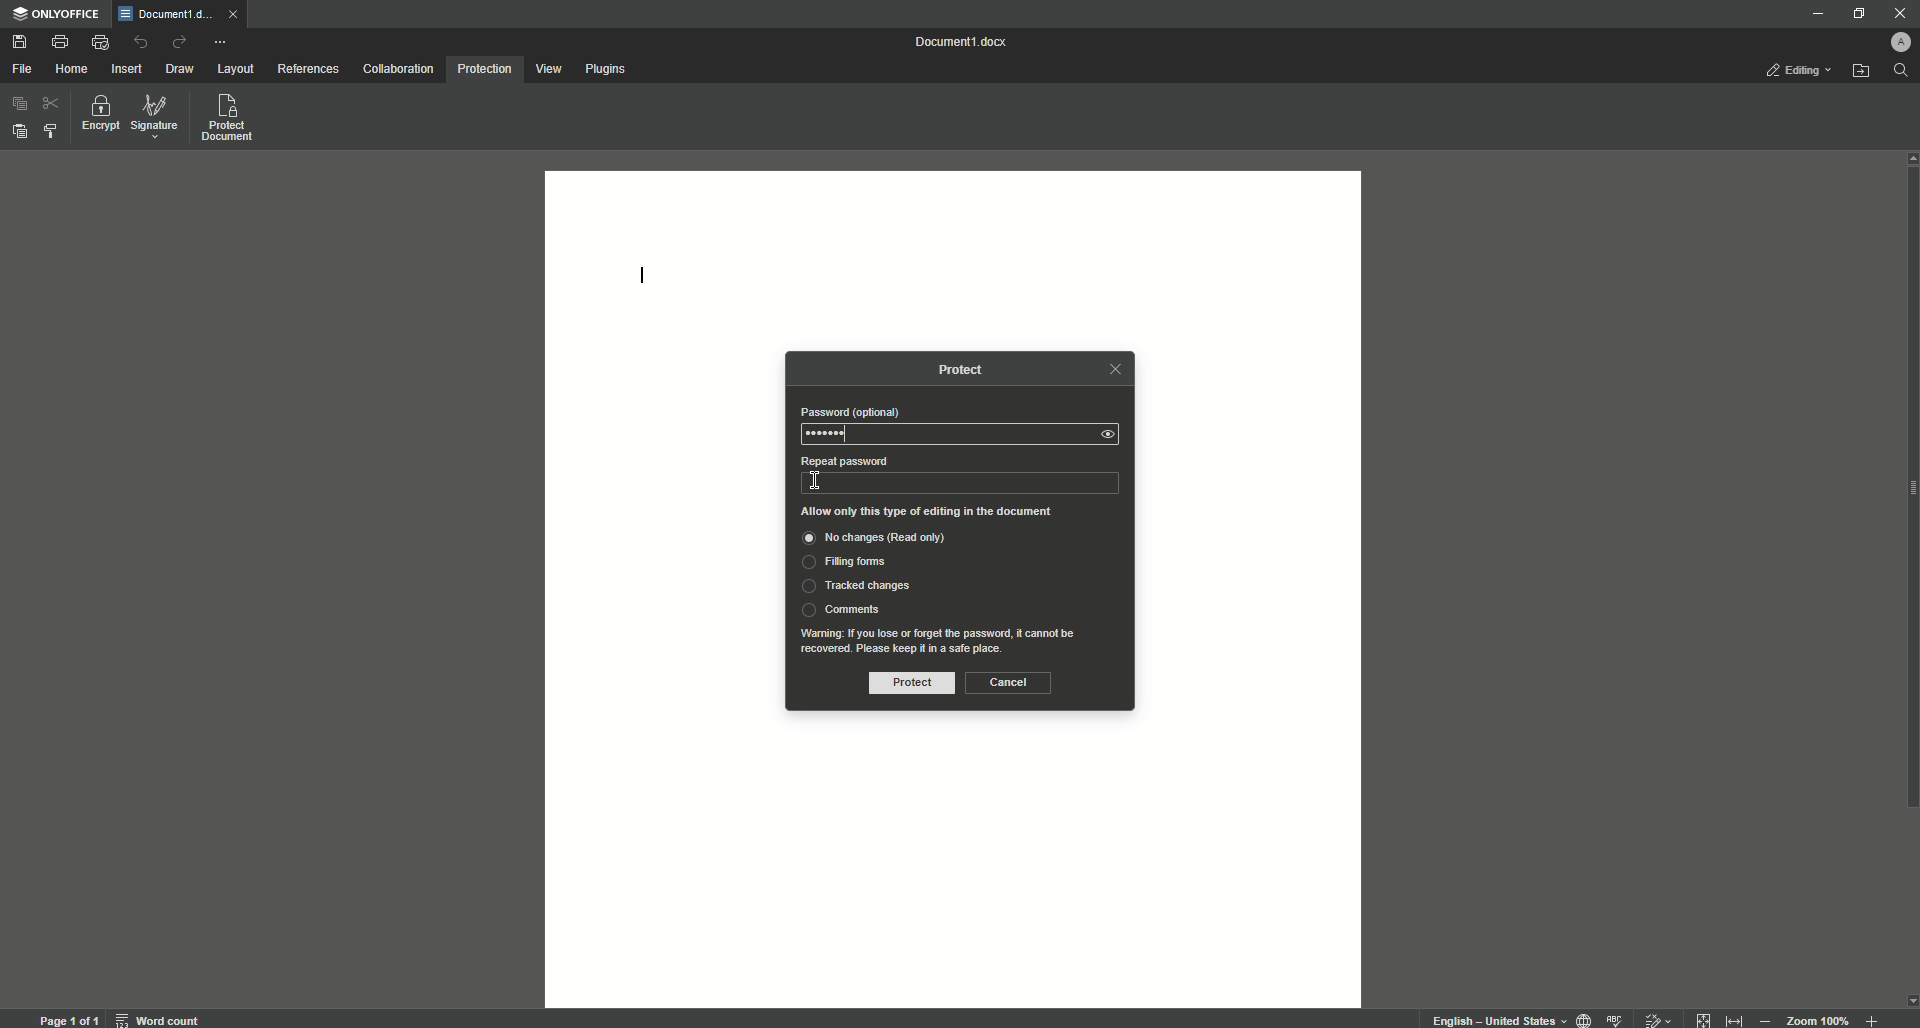 This screenshot has width=1920, height=1028. Describe the element at coordinates (1898, 12) in the screenshot. I see `Close` at that location.